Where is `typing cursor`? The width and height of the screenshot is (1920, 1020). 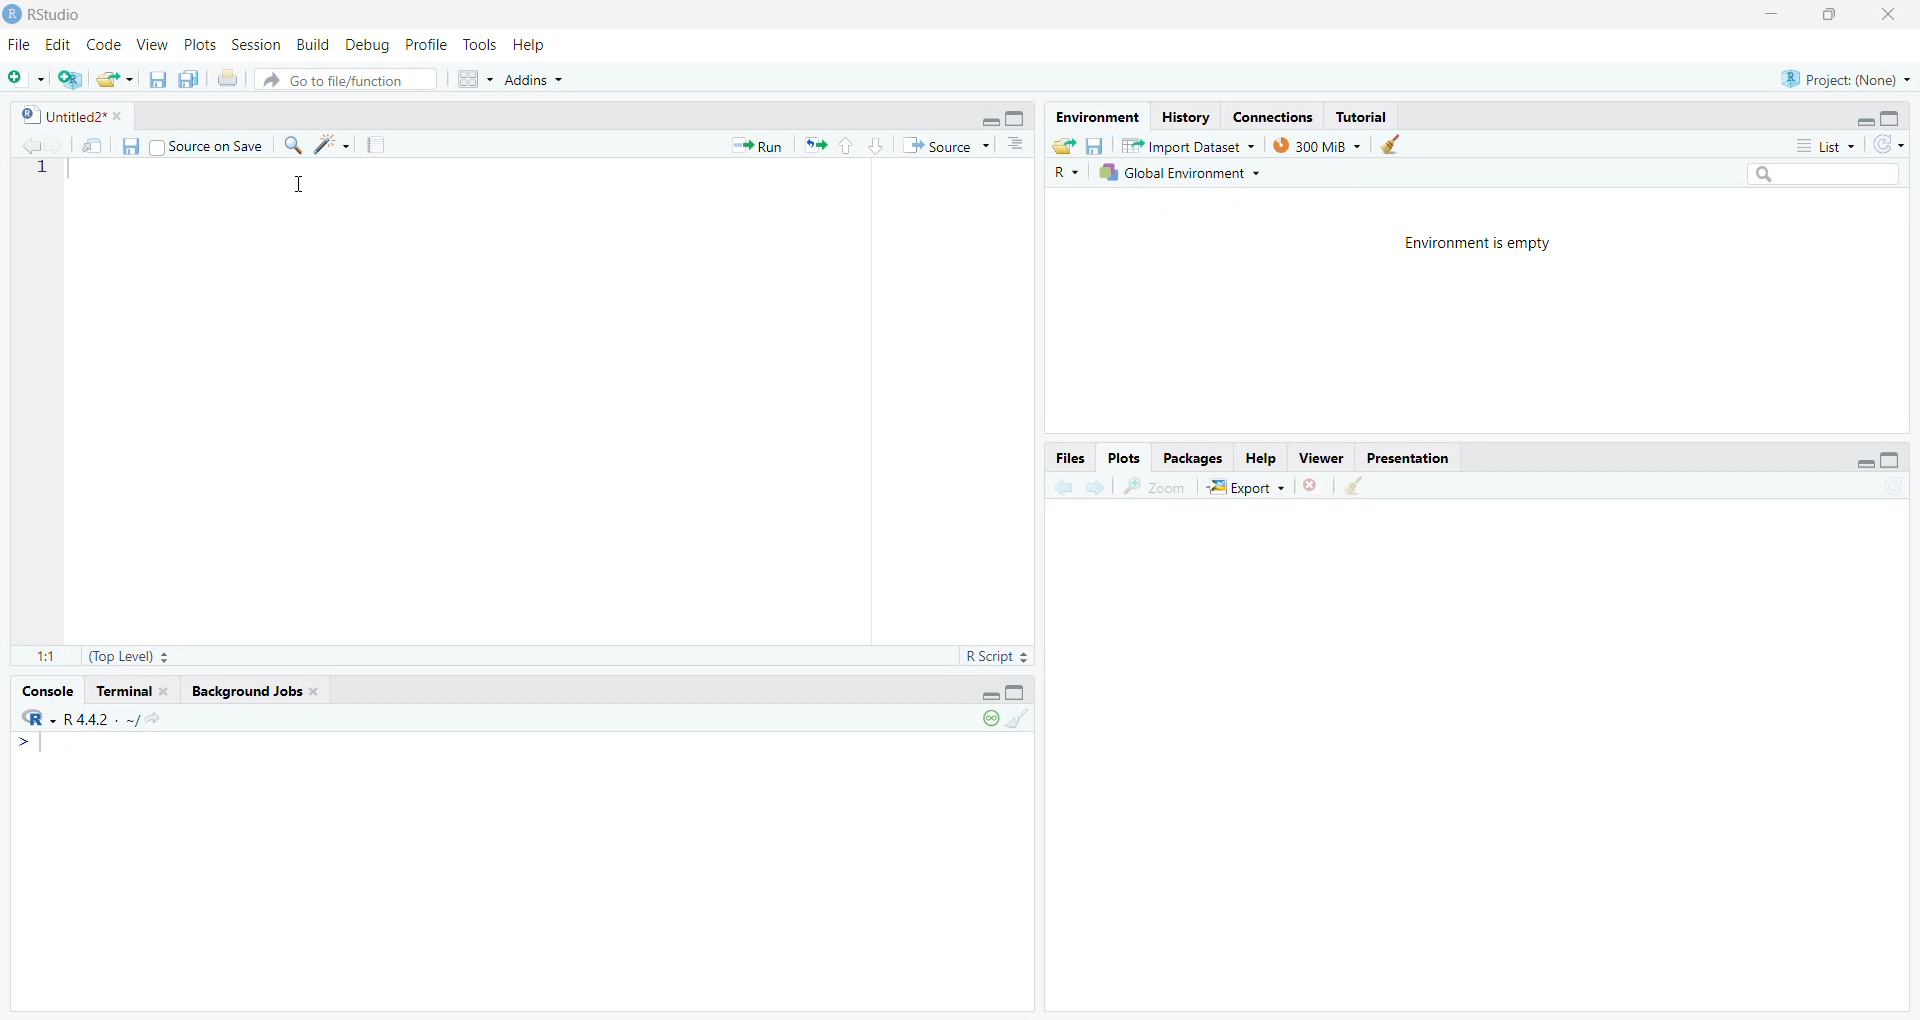 typing cursor is located at coordinates (39, 745).